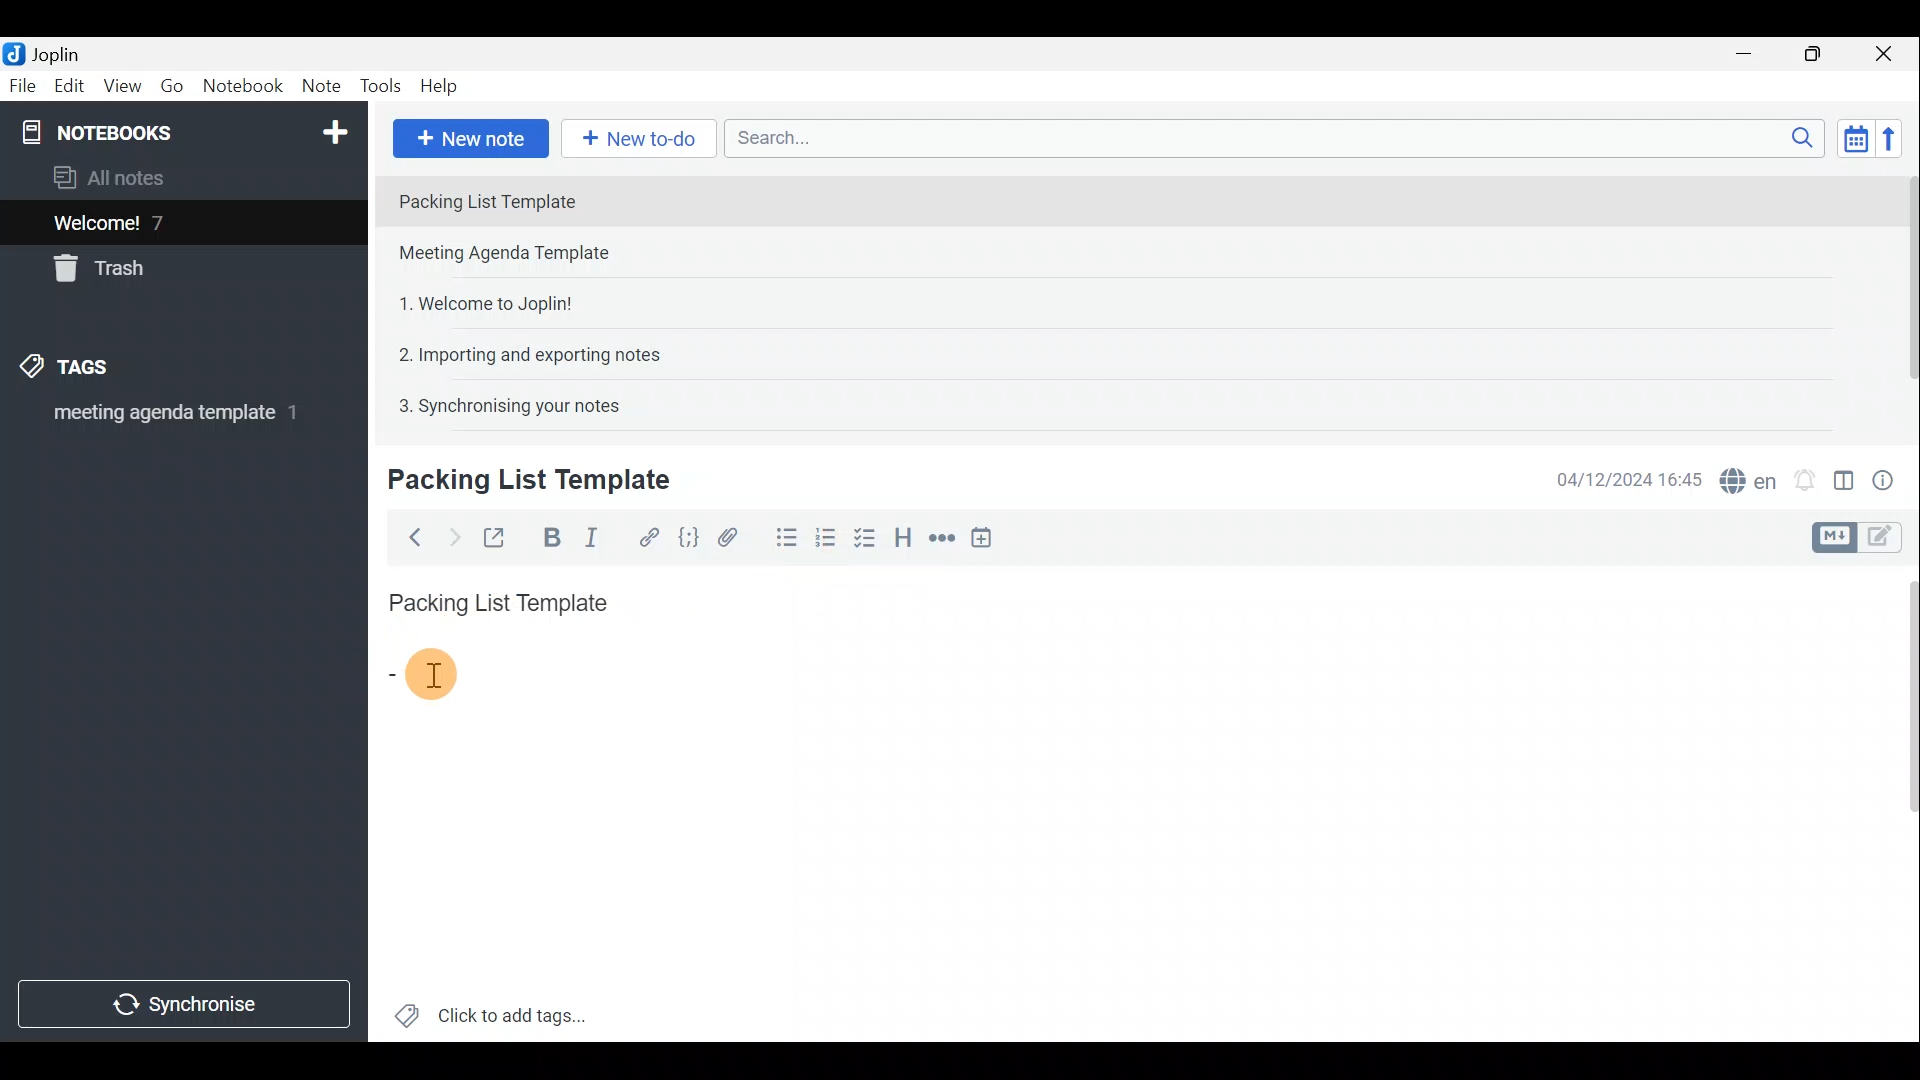 This screenshot has width=1920, height=1080. Describe the element at coordinates (442, 88) in the screenshot. I see `Help` at that location.